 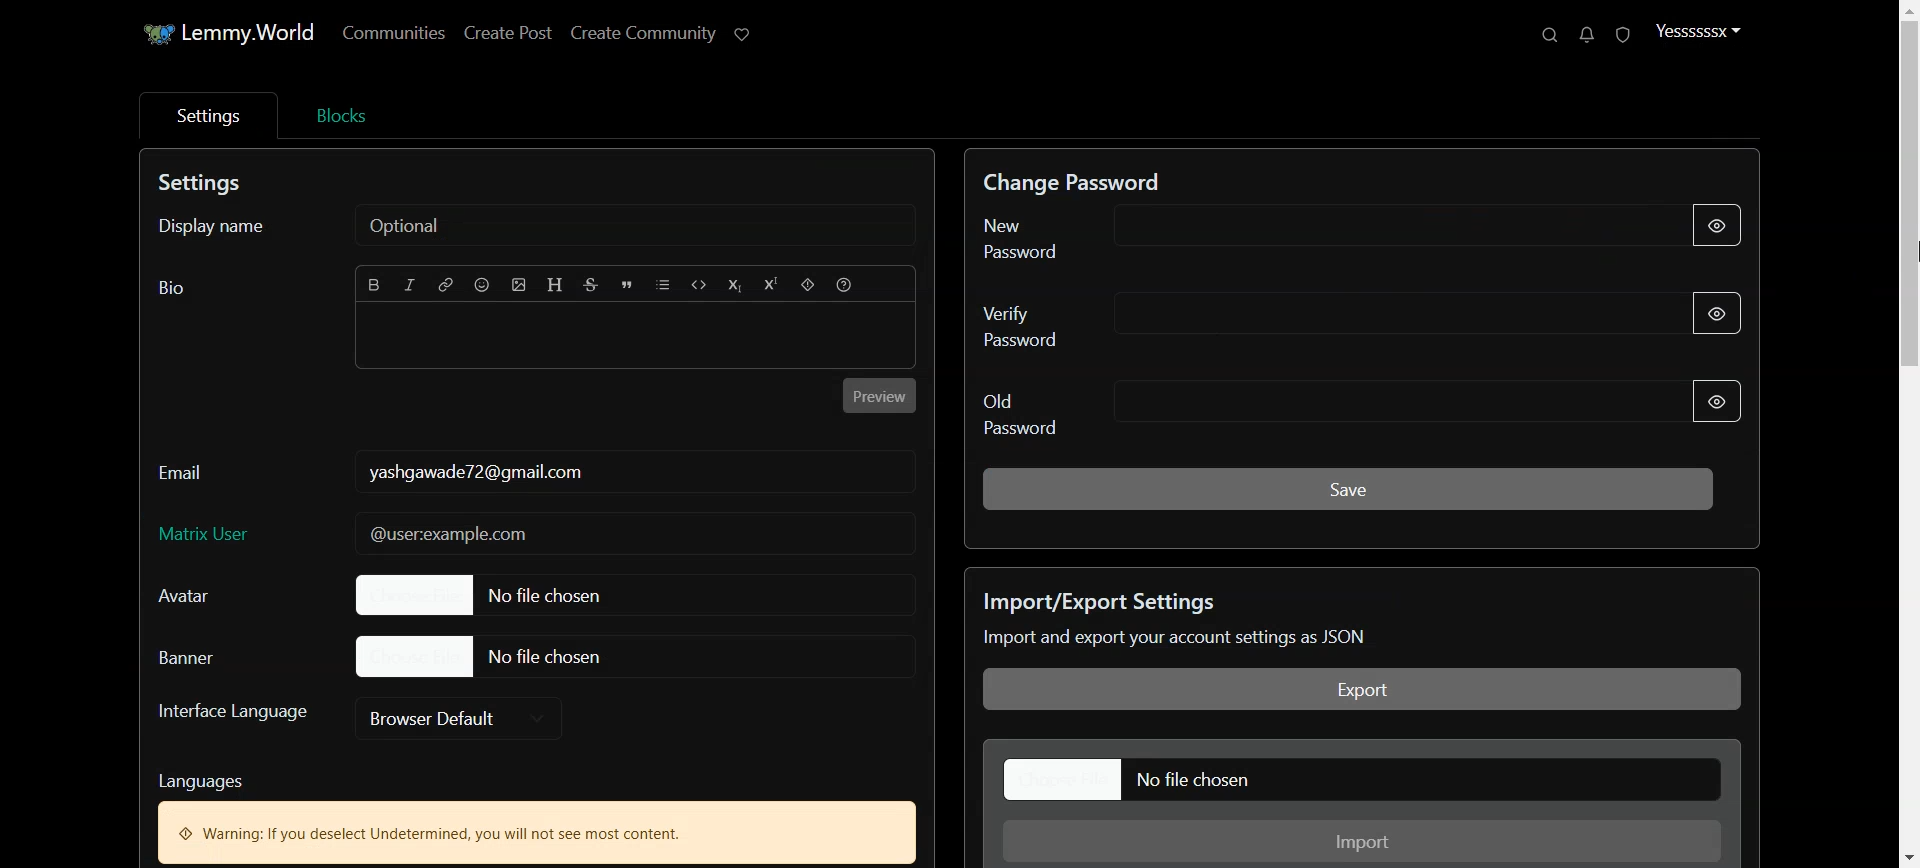 I want to click on Save, so click(x=1349, y=488).